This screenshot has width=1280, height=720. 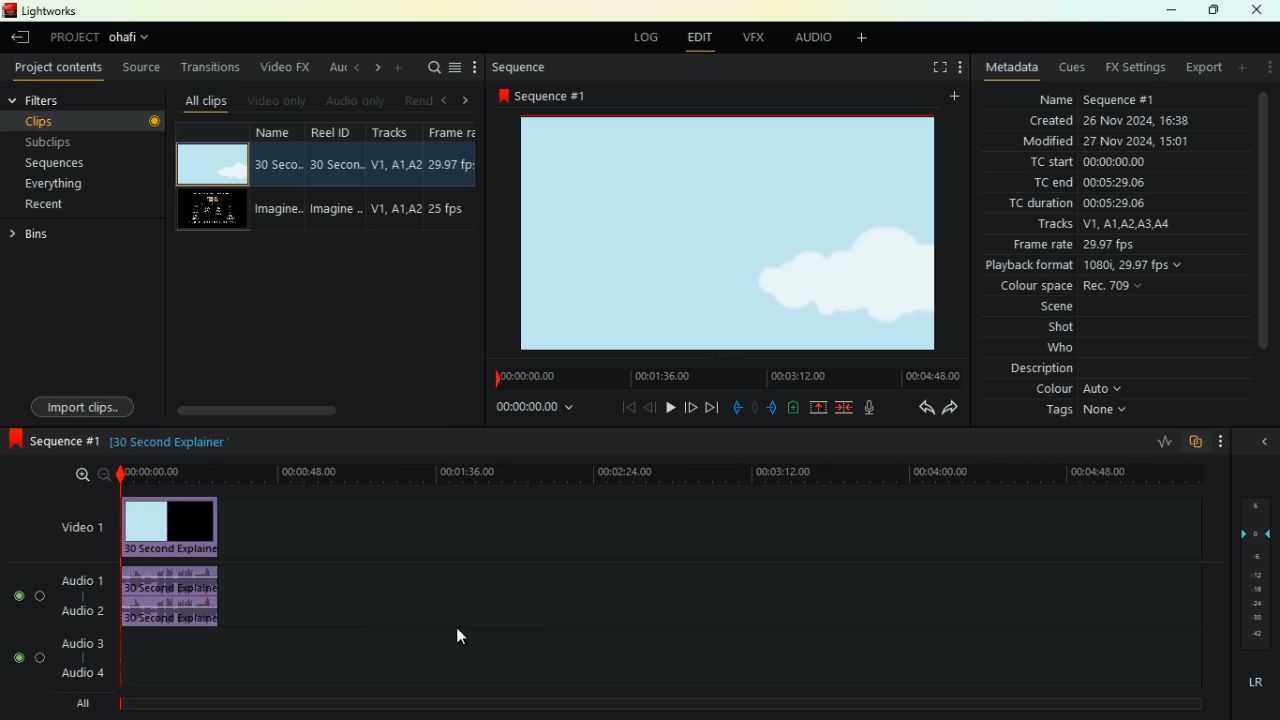 I want to click on frame rate 29.97fps, so click(x=1103, y=247).